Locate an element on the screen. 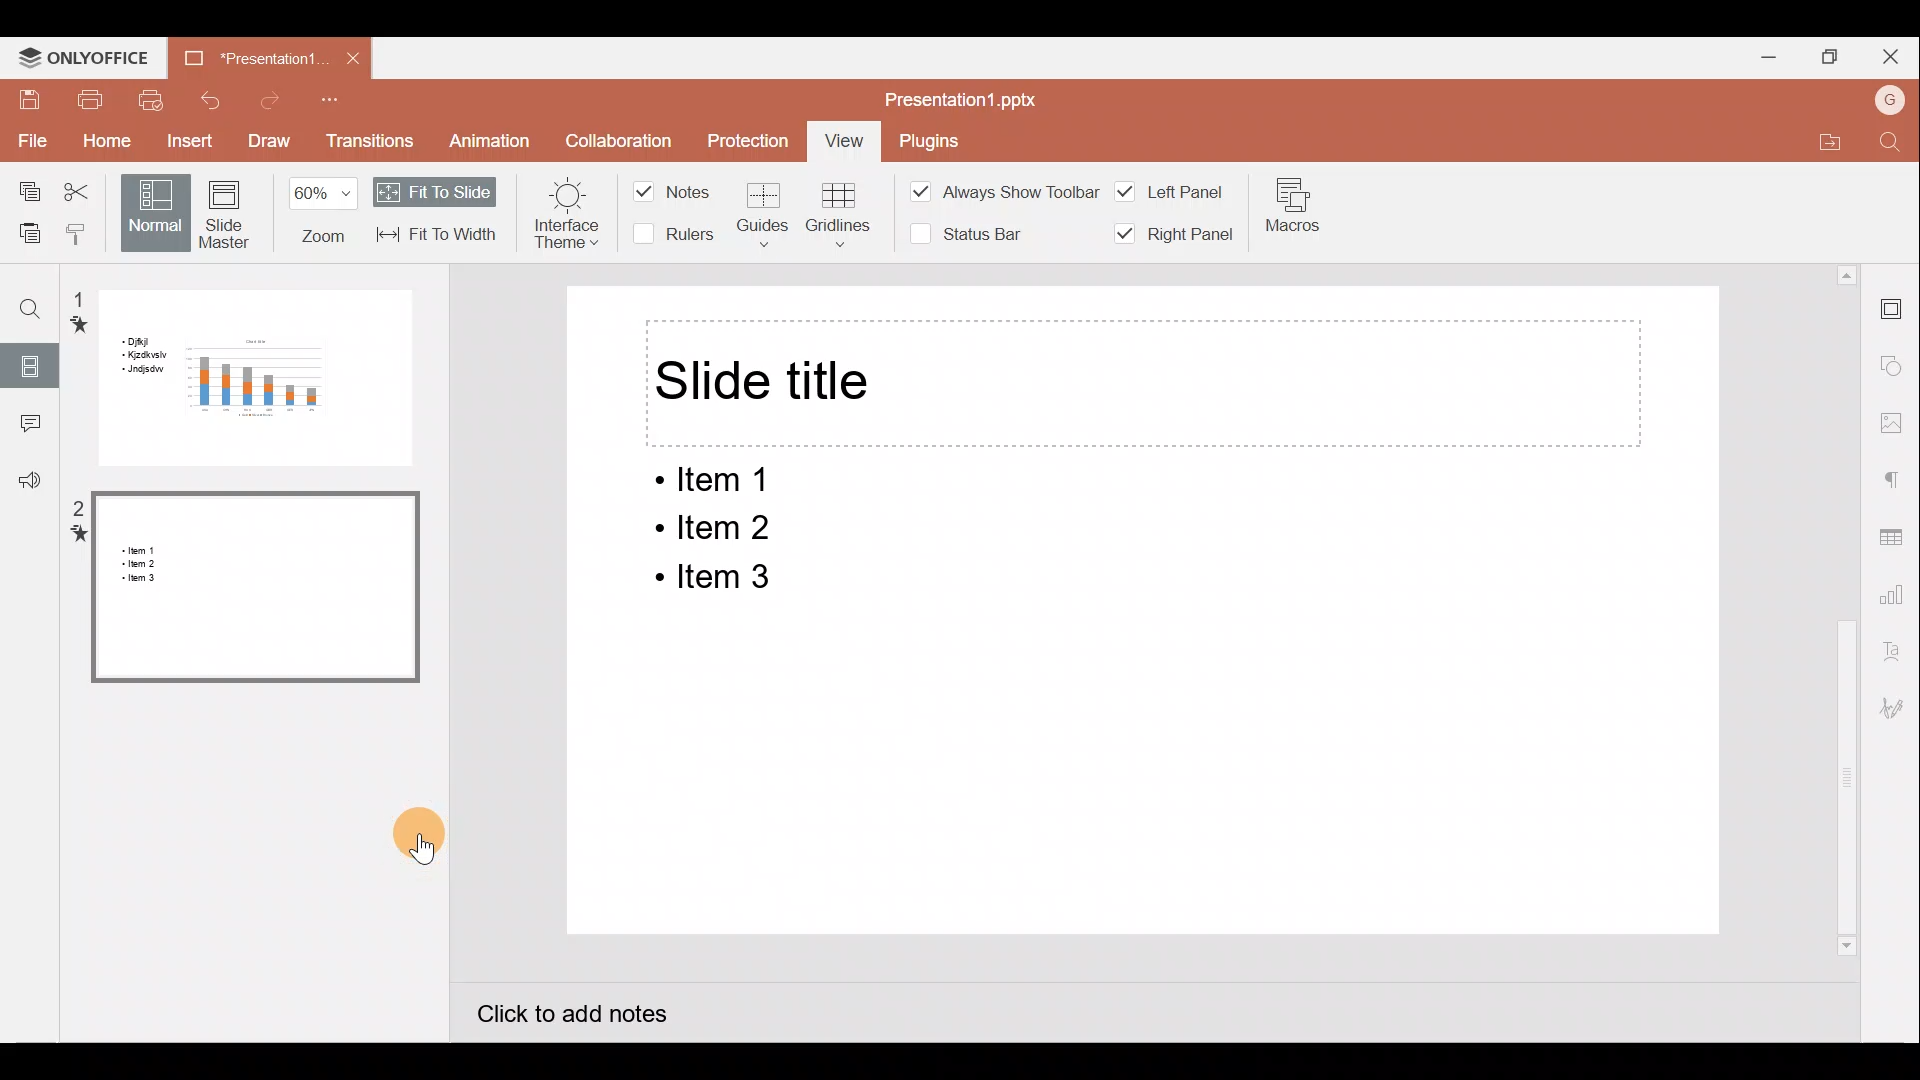 The width and height of the screenshot is (1920, 1080). Copy style is located at coordinates (85, 235).